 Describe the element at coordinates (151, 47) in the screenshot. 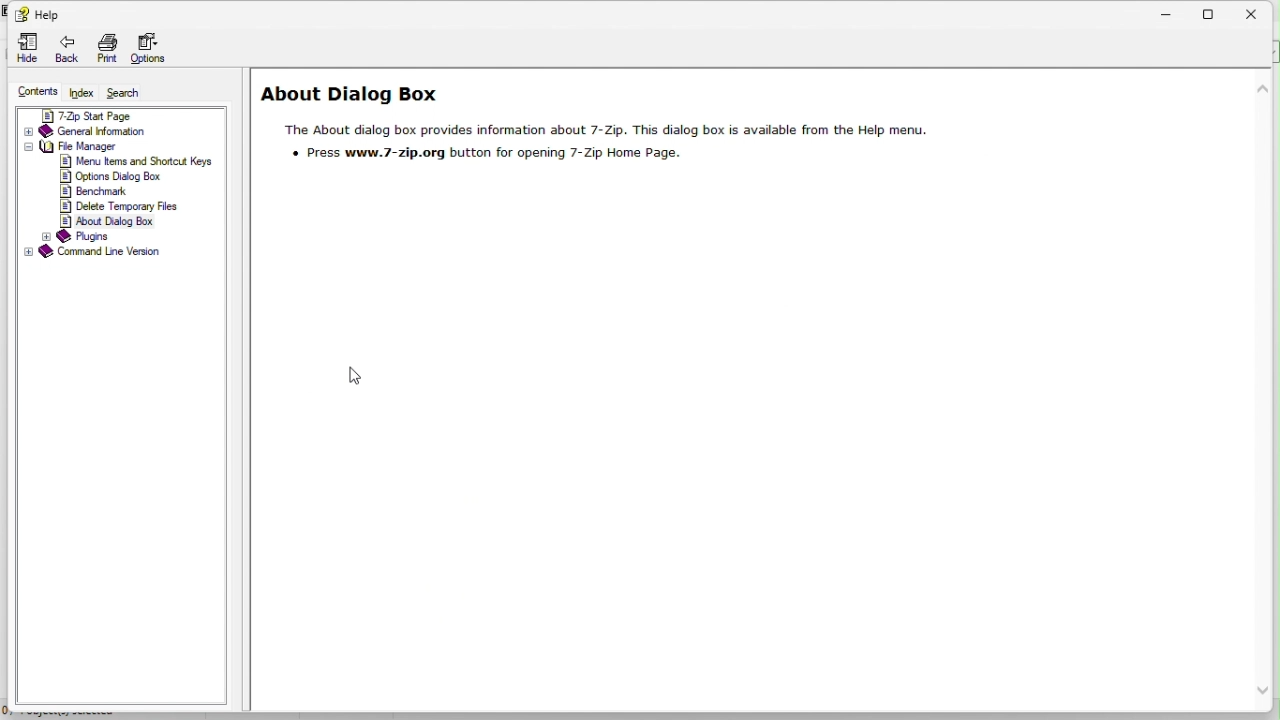

I see `Options` at that location.